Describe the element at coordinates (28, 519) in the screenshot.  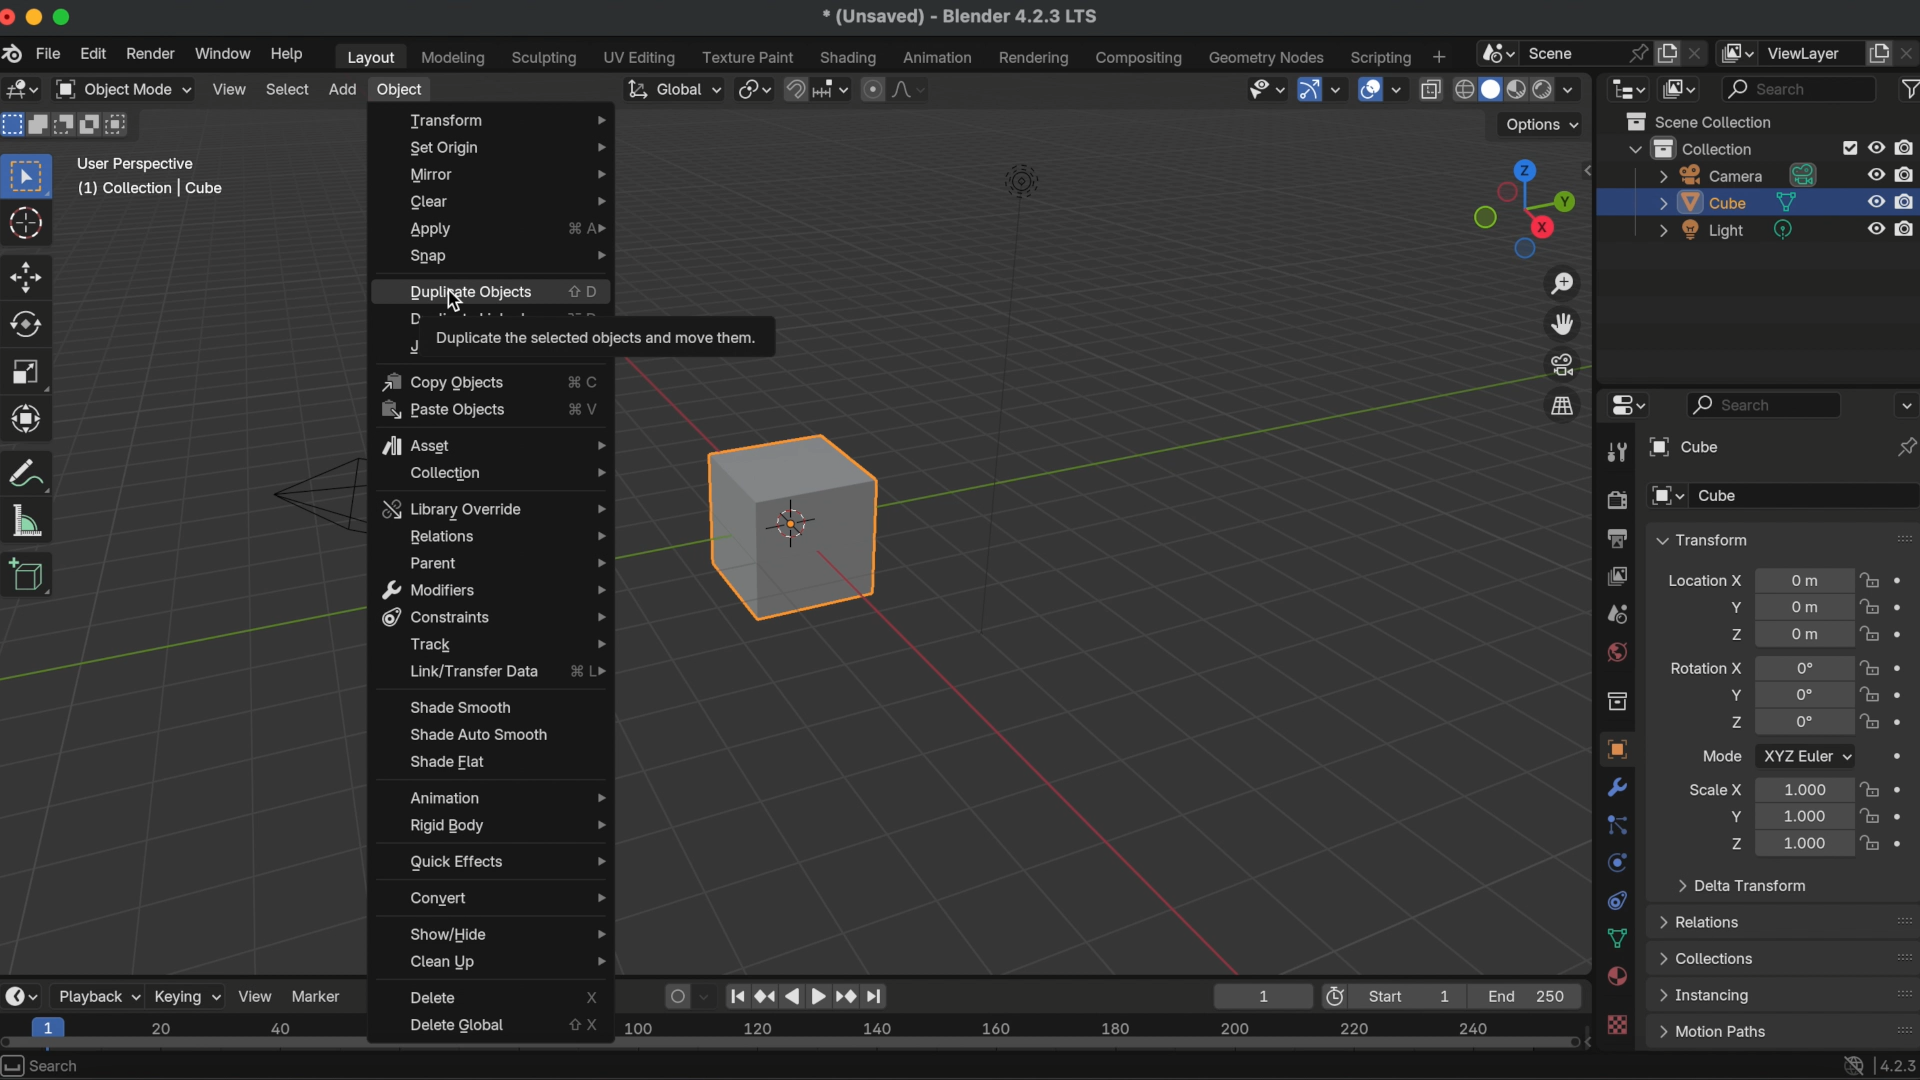
I see `measure` at that location.